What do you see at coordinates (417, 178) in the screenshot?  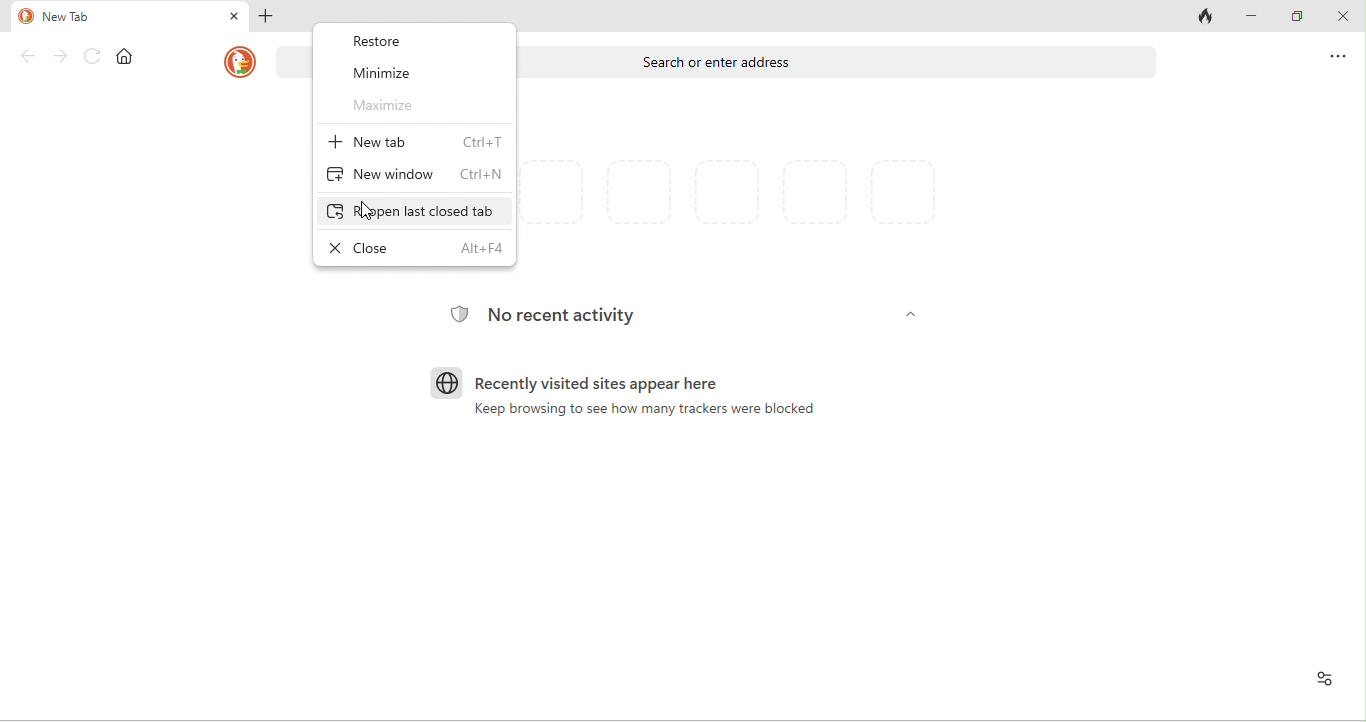 I see `new window` at bounding box center [417, 178].